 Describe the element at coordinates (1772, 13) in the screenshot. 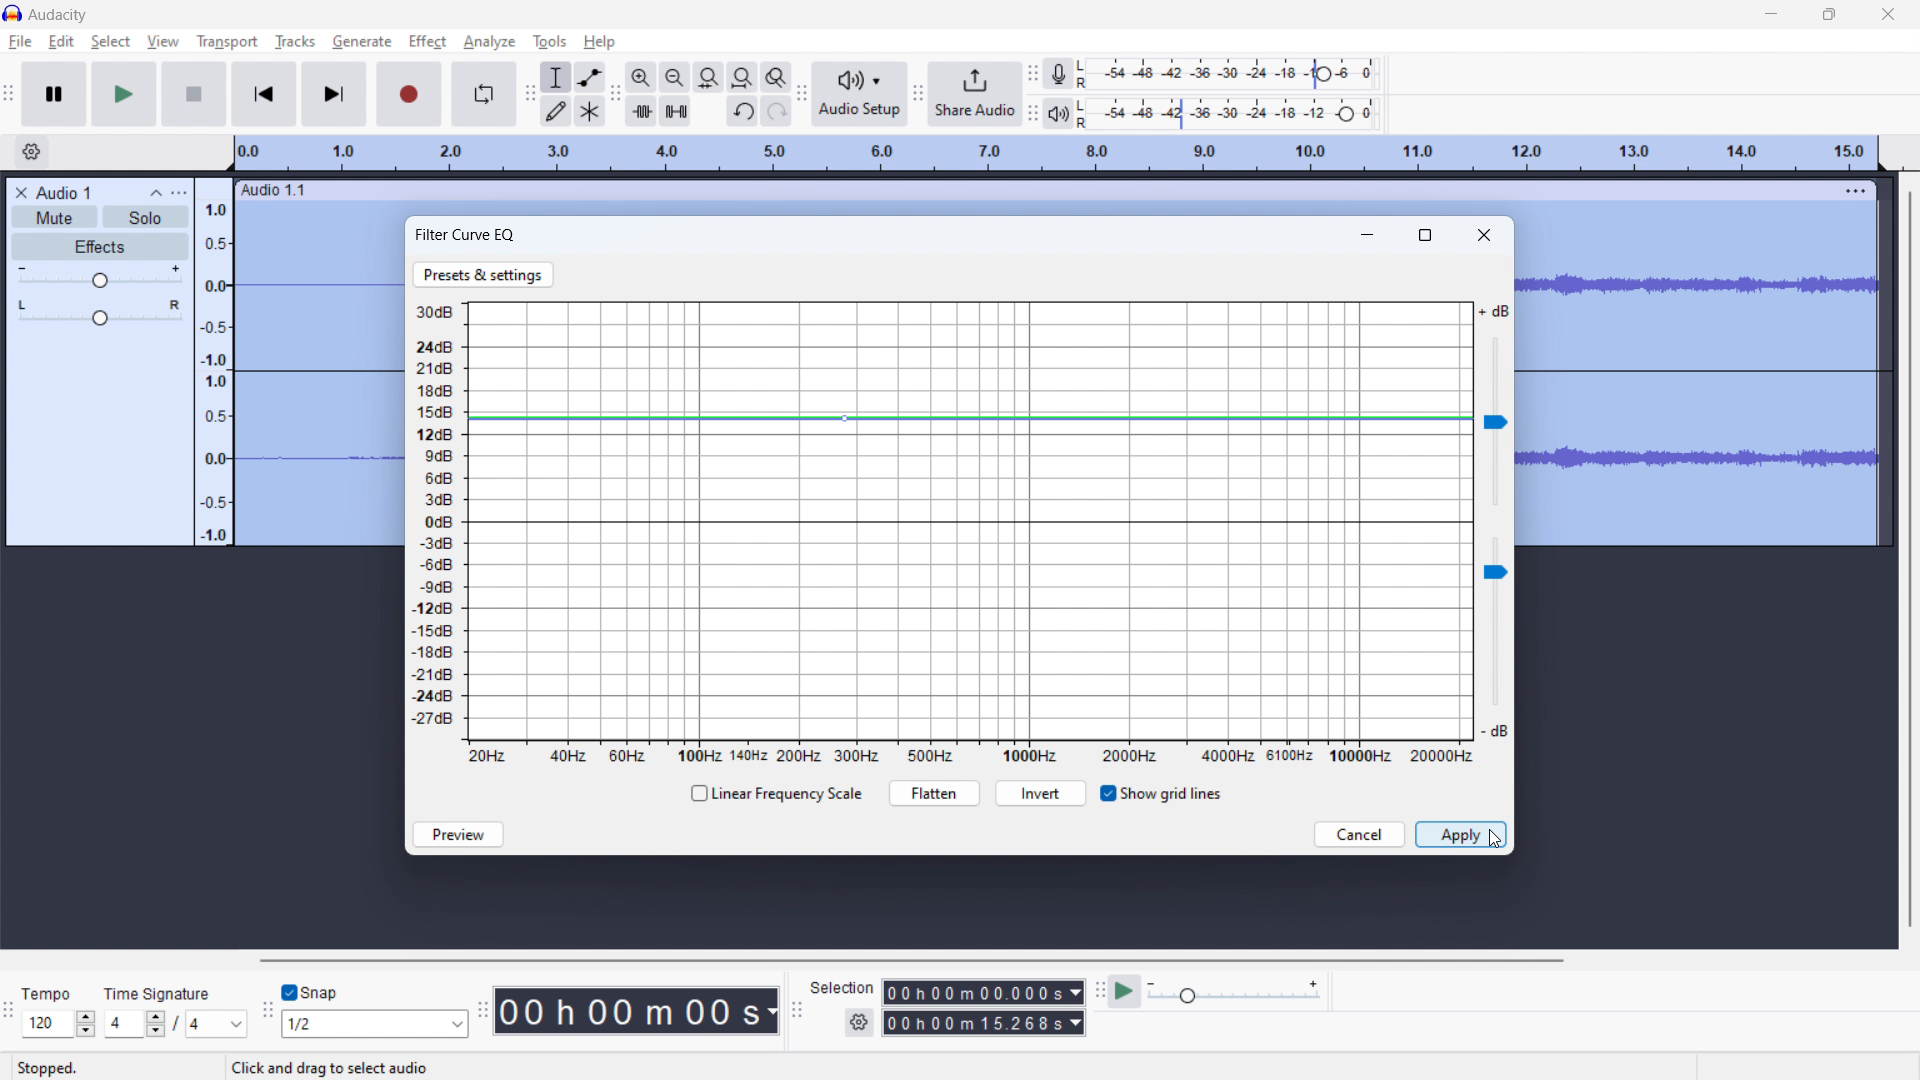

I see `minimize` at that location.